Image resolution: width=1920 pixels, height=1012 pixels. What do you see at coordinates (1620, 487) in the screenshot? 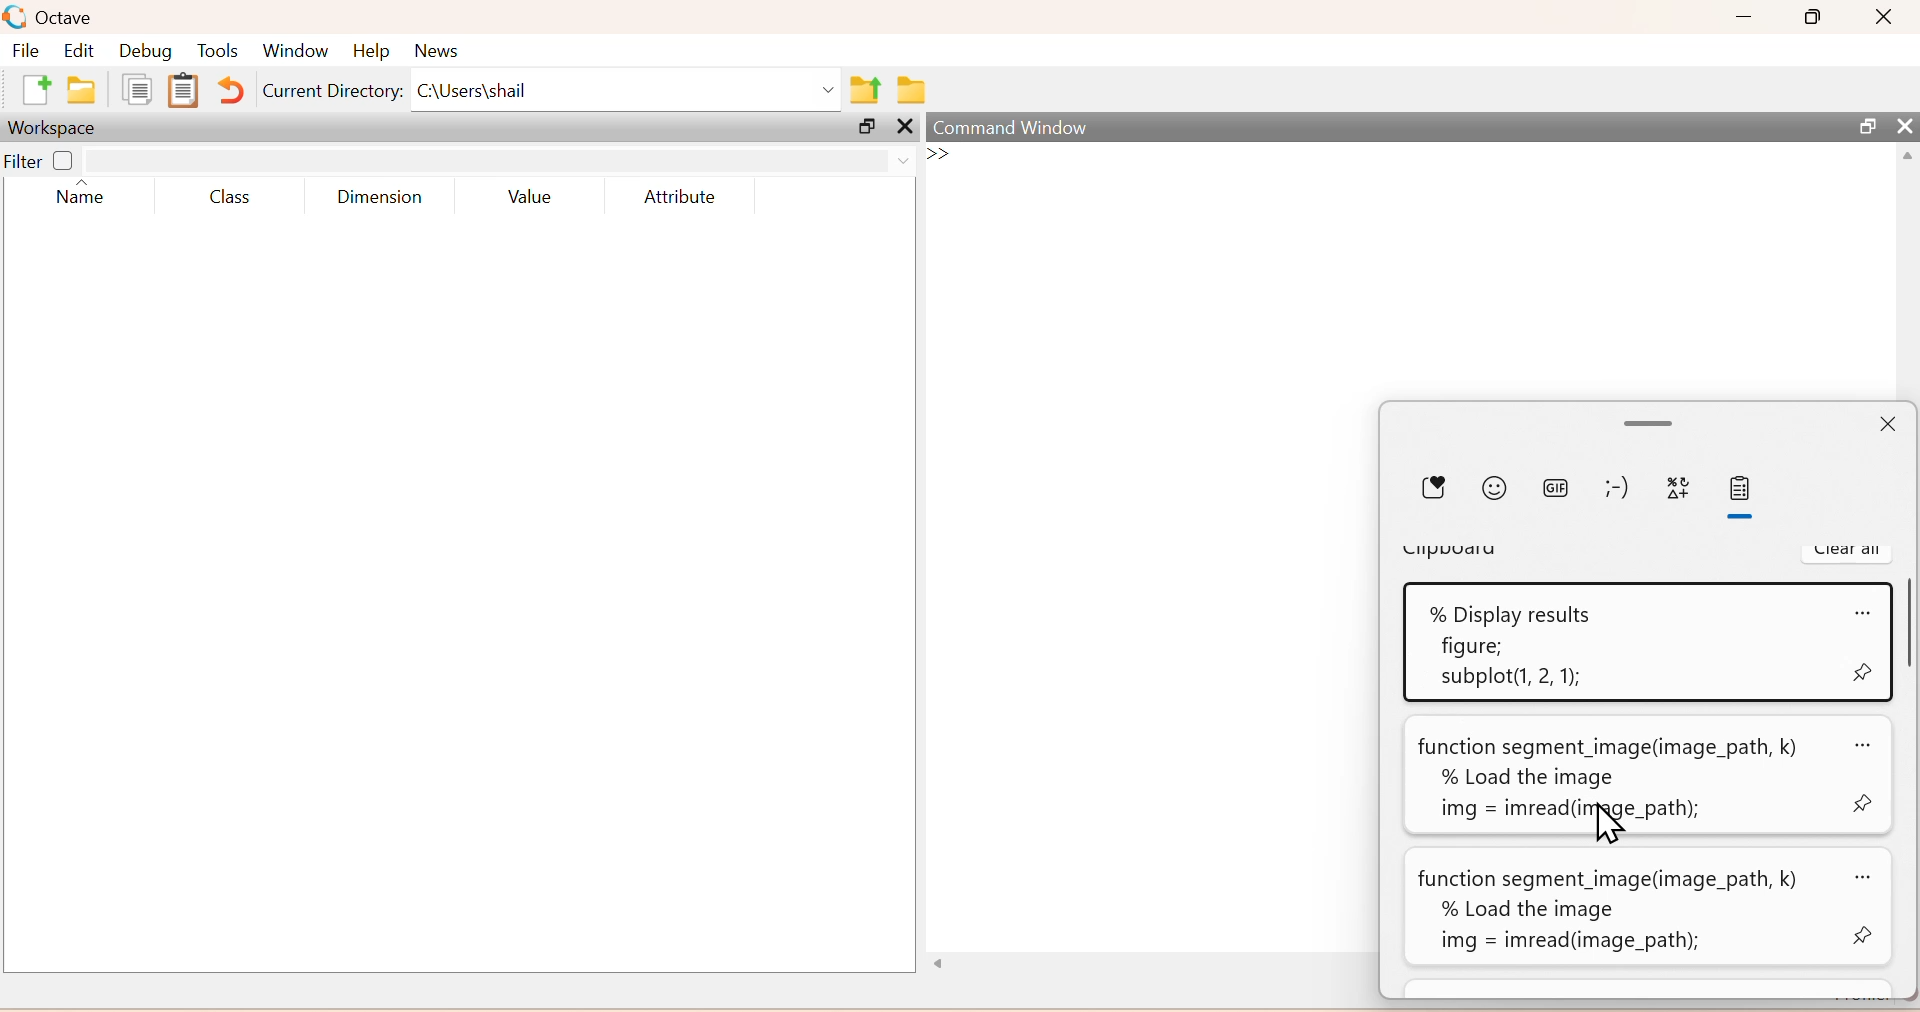
I see `emoji` at bounding box center [1620, 487].